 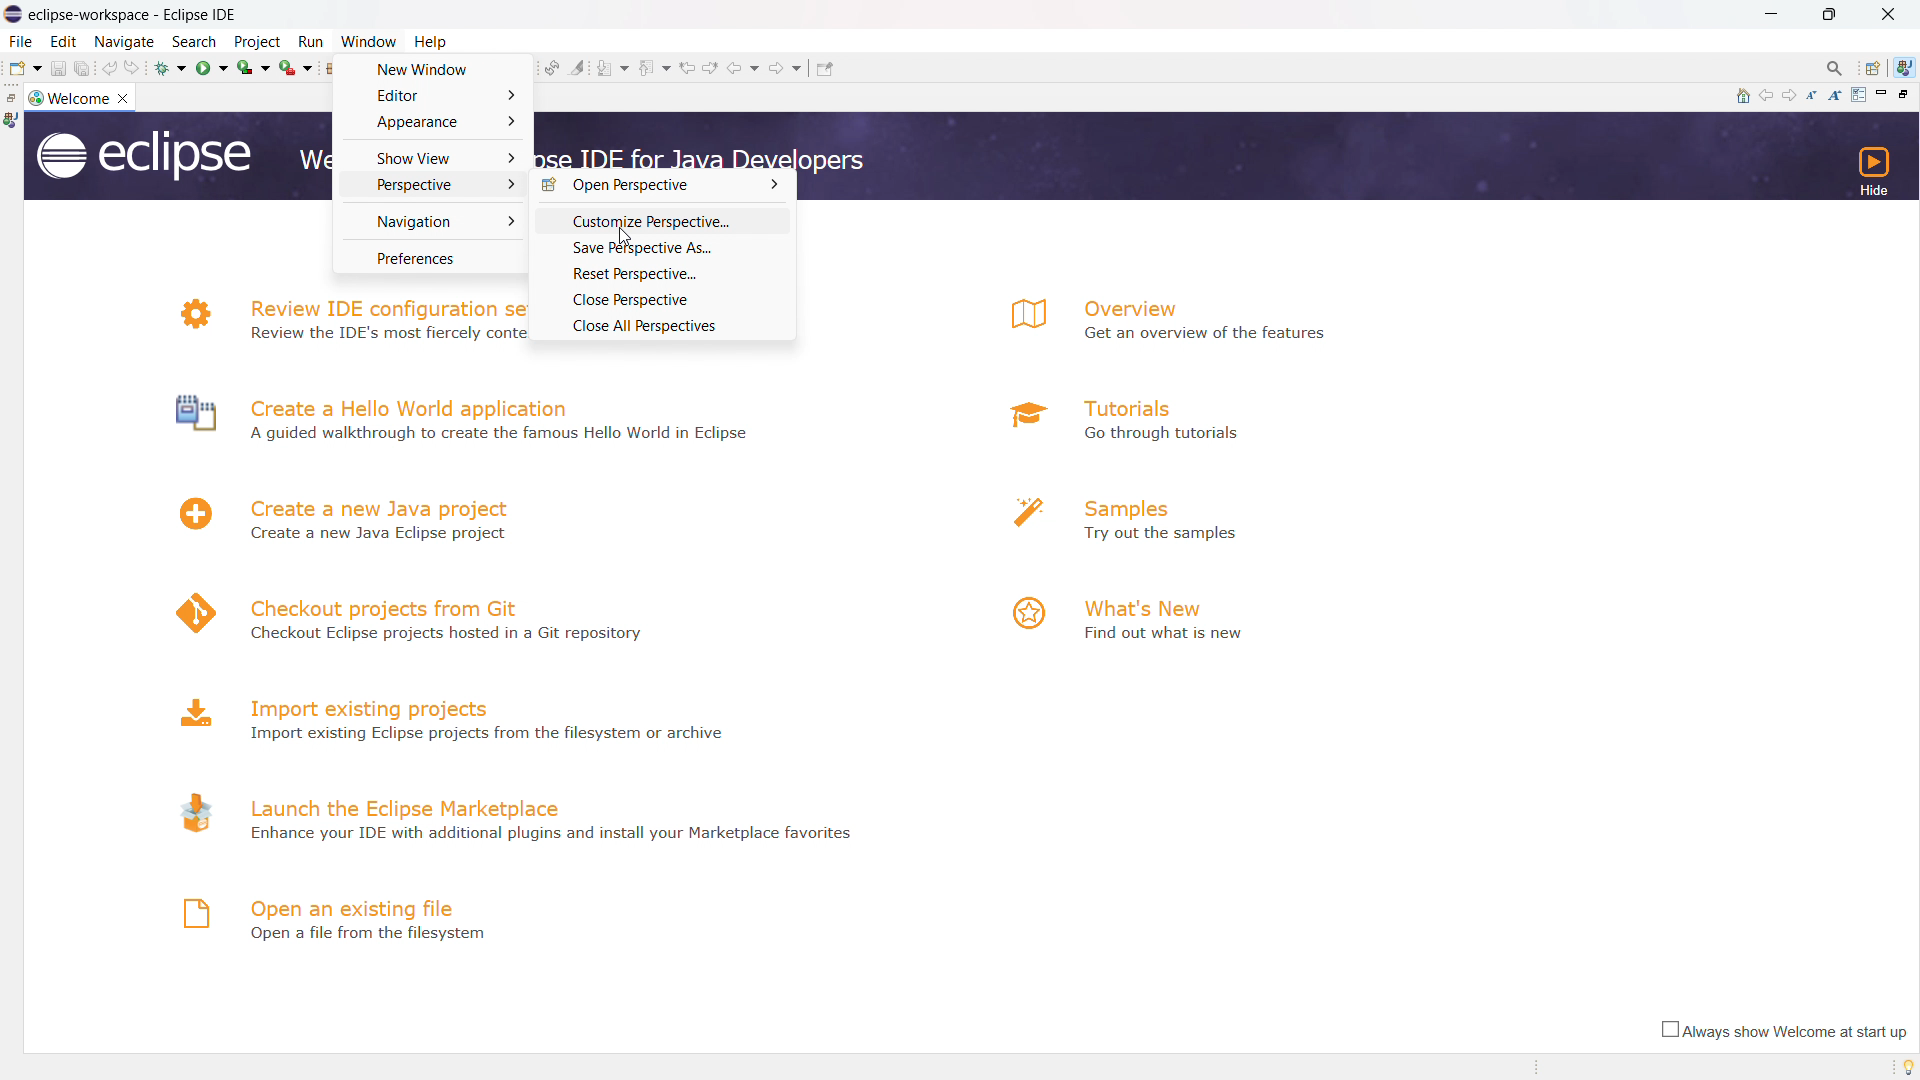 I want to click on previous edit location, so click(x=687, y=68).